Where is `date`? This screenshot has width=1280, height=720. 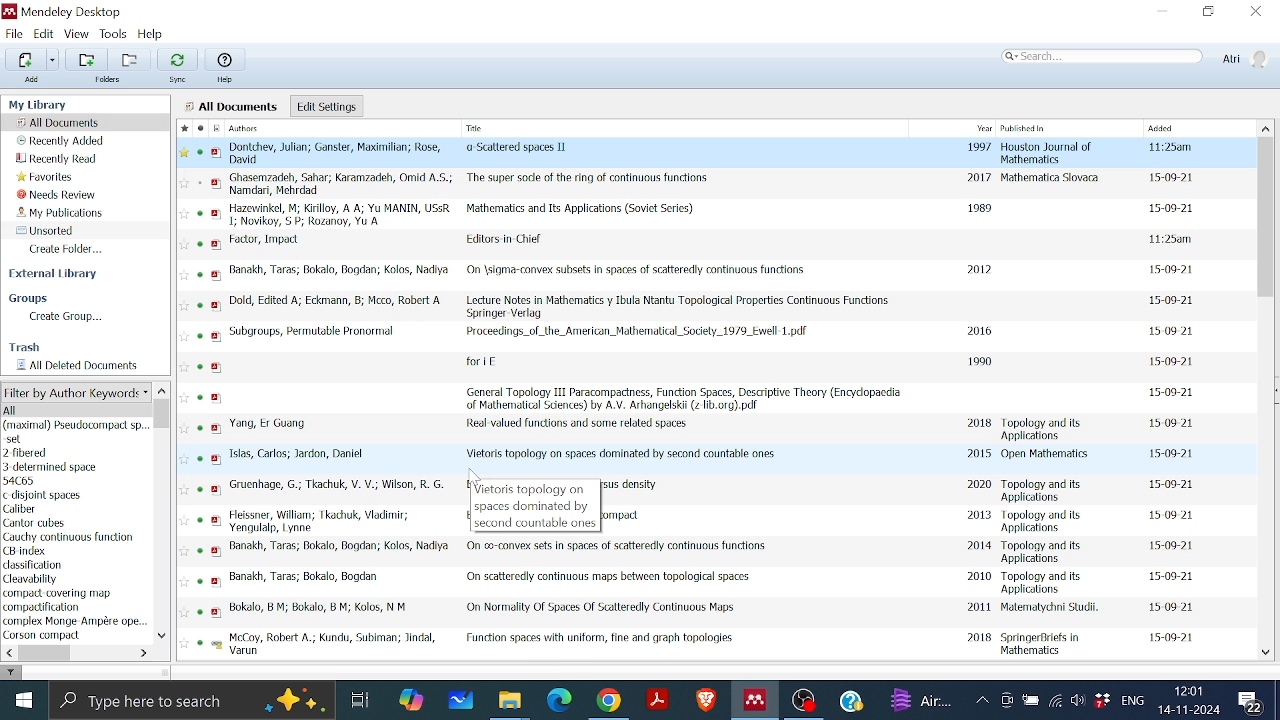 date is located at coordinates (1168, 518).